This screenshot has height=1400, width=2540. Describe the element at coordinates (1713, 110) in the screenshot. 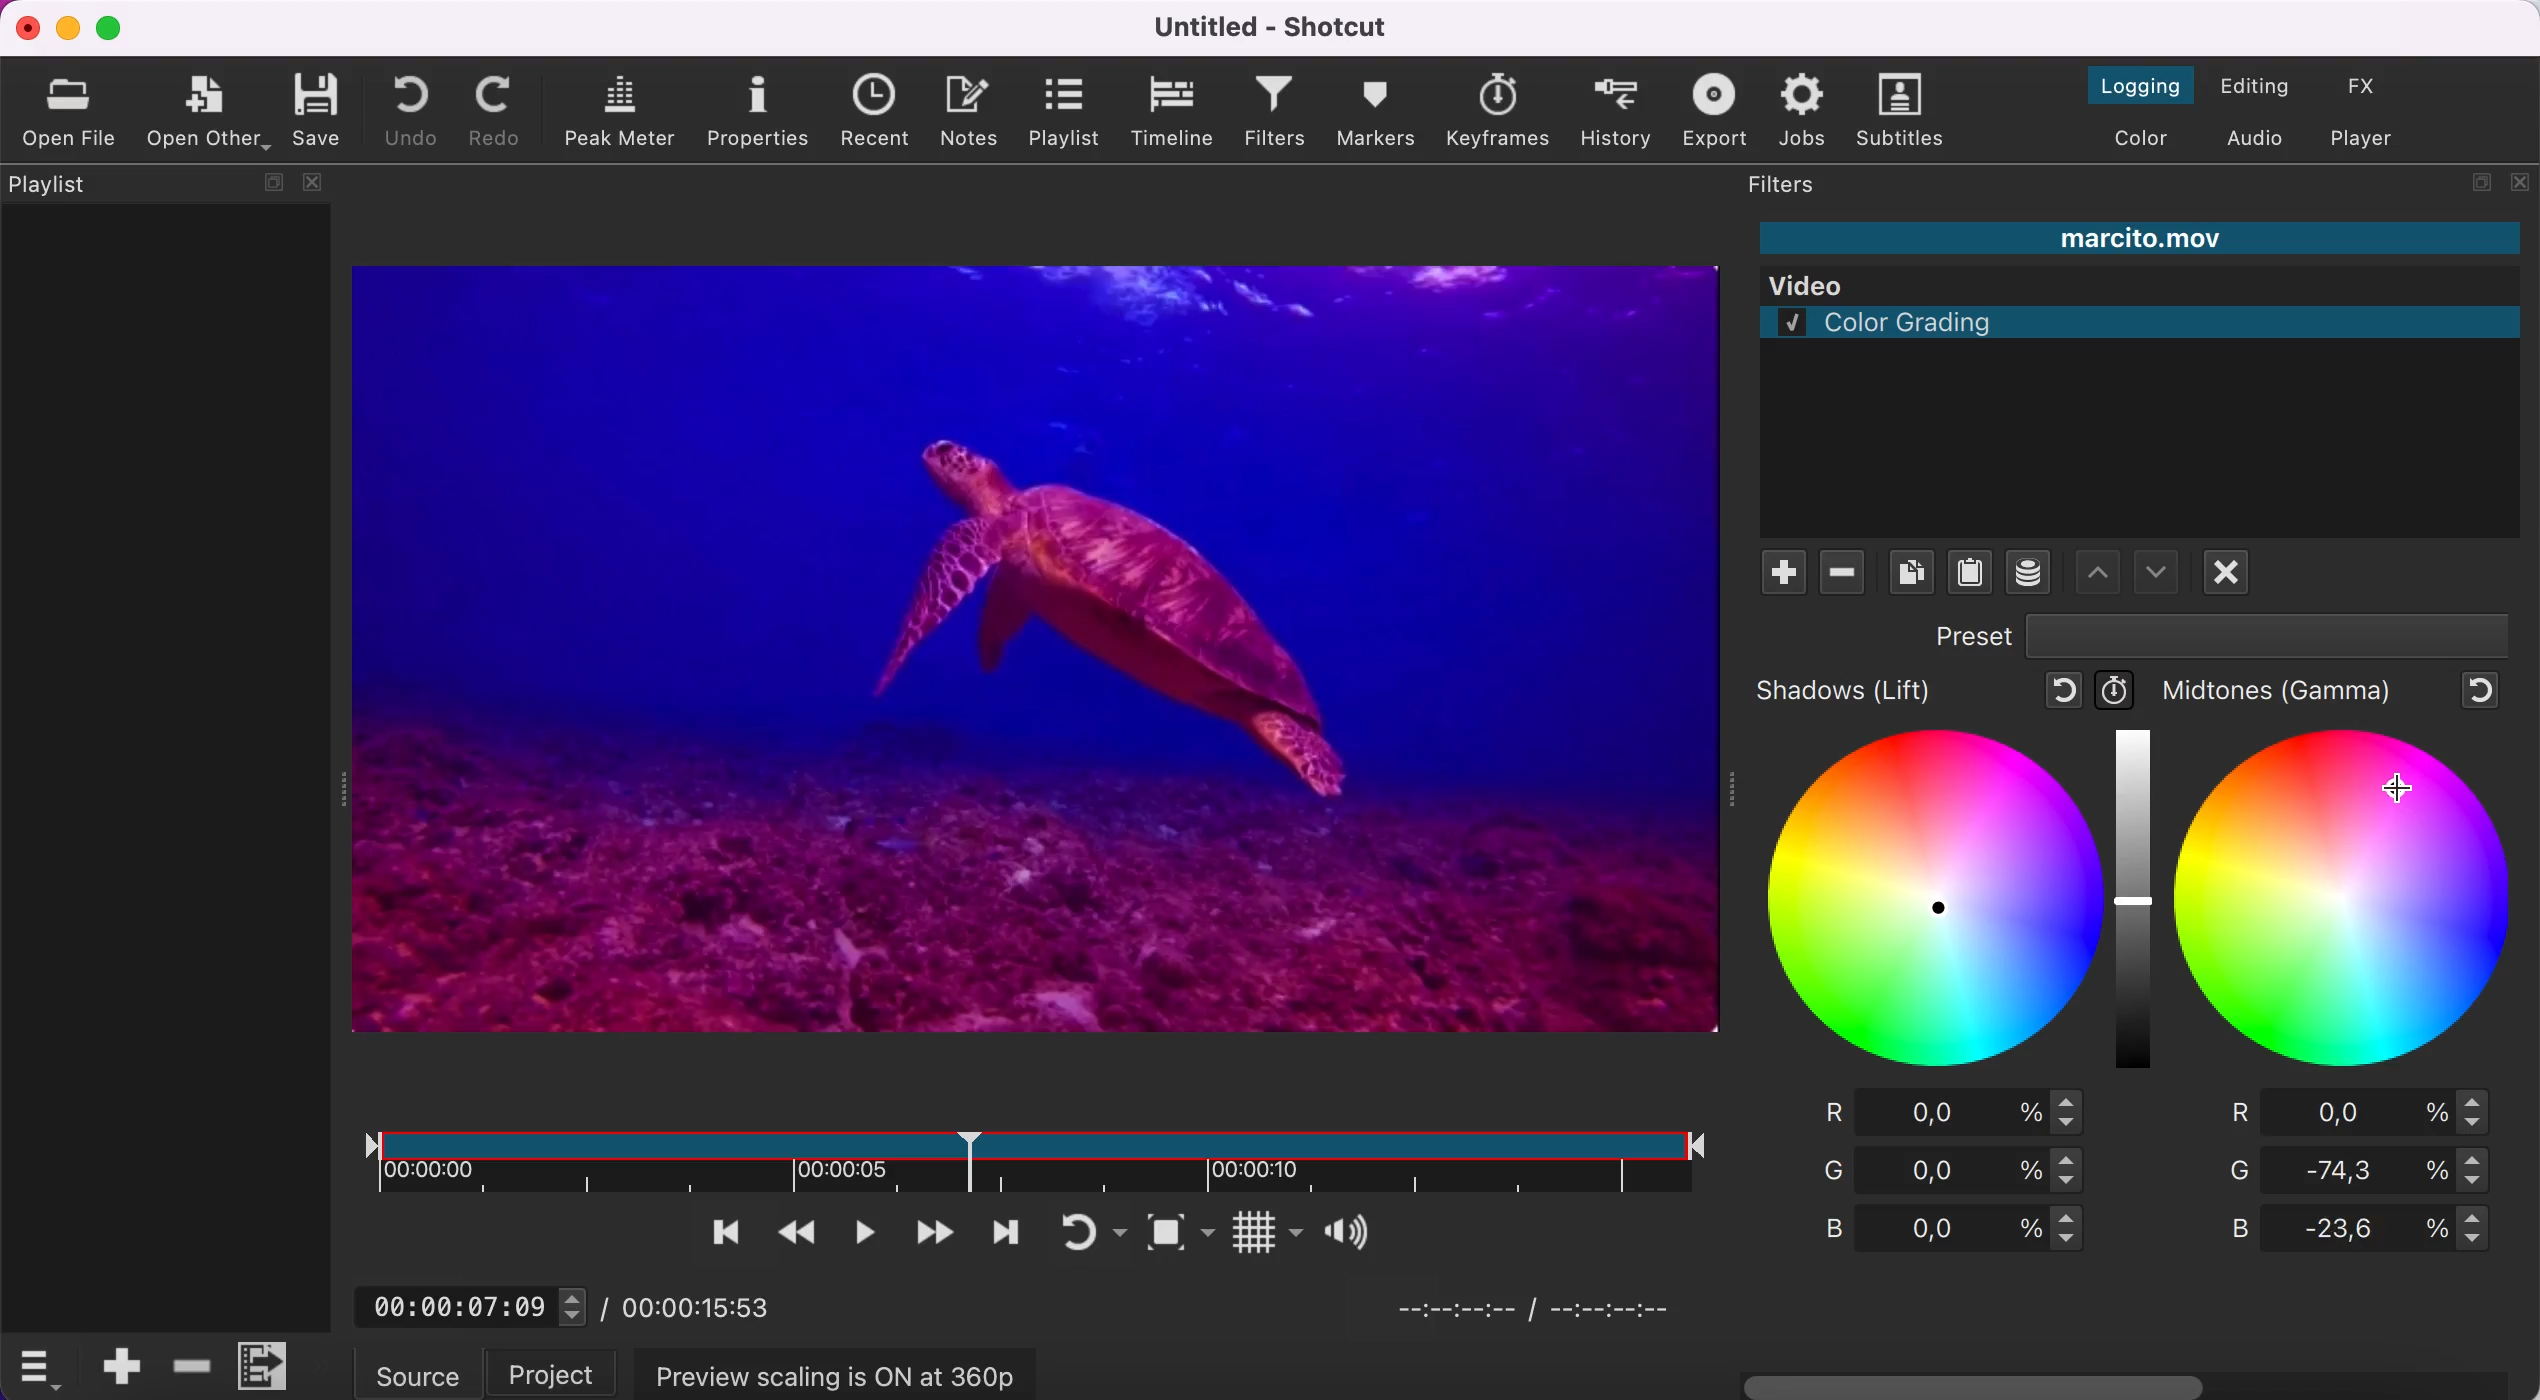

I see `export` at that location.